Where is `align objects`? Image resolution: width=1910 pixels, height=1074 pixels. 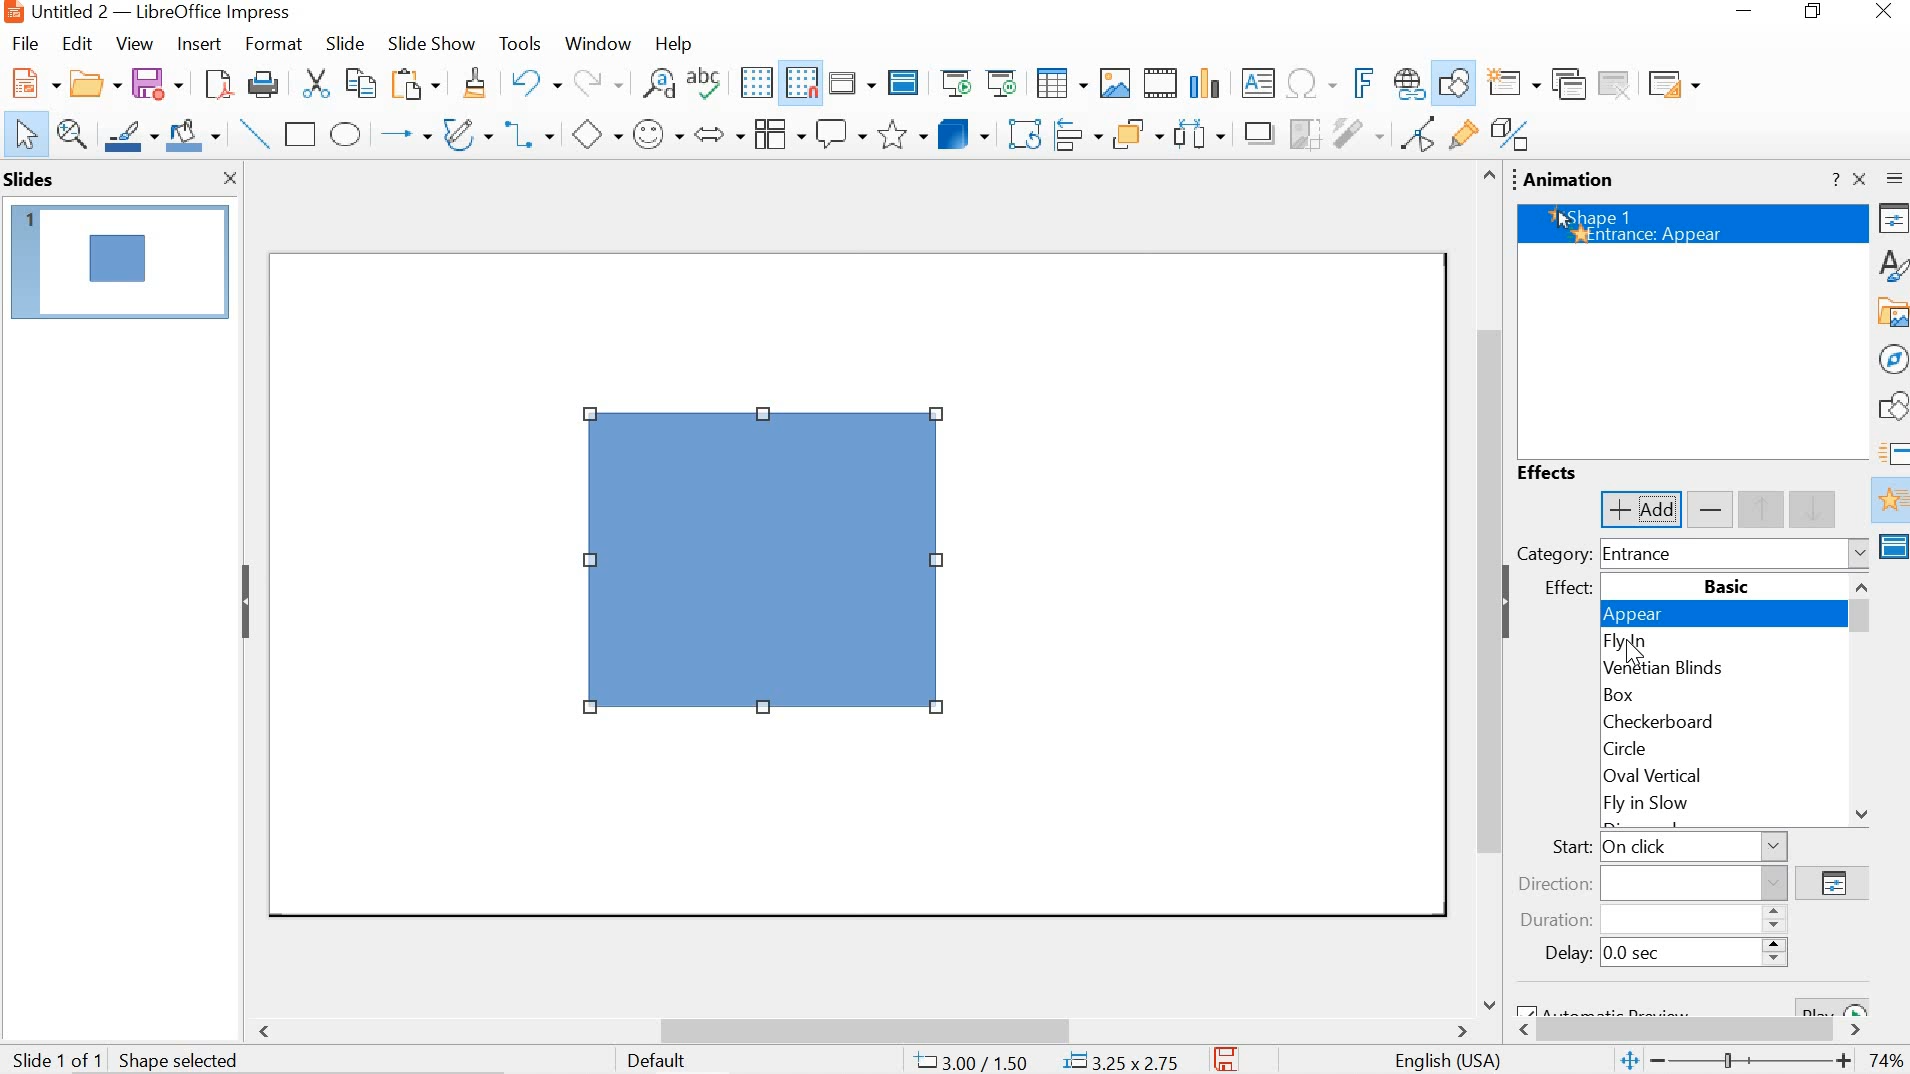
align objects is located at coordinates (1078, 131).